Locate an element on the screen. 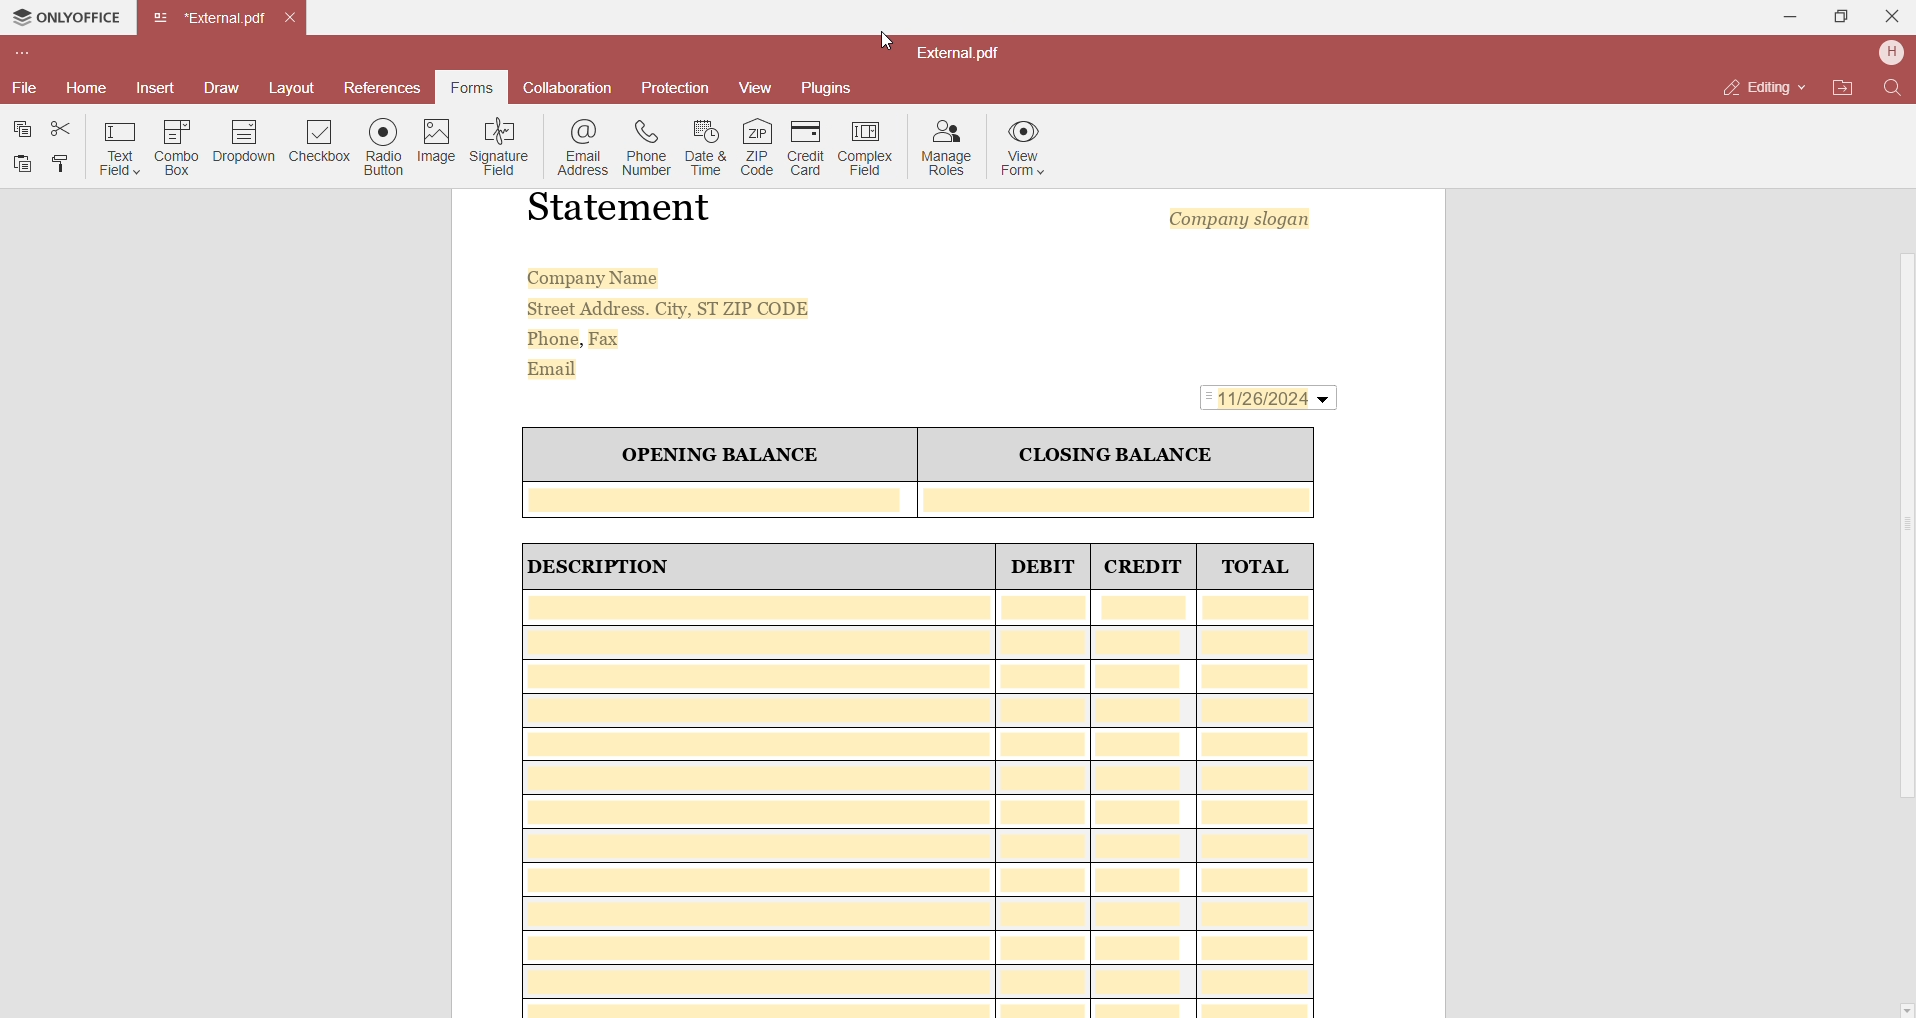 The height and width of the screenshot is (1018, 1916). Combo Box is located at coordinates (175, 148).